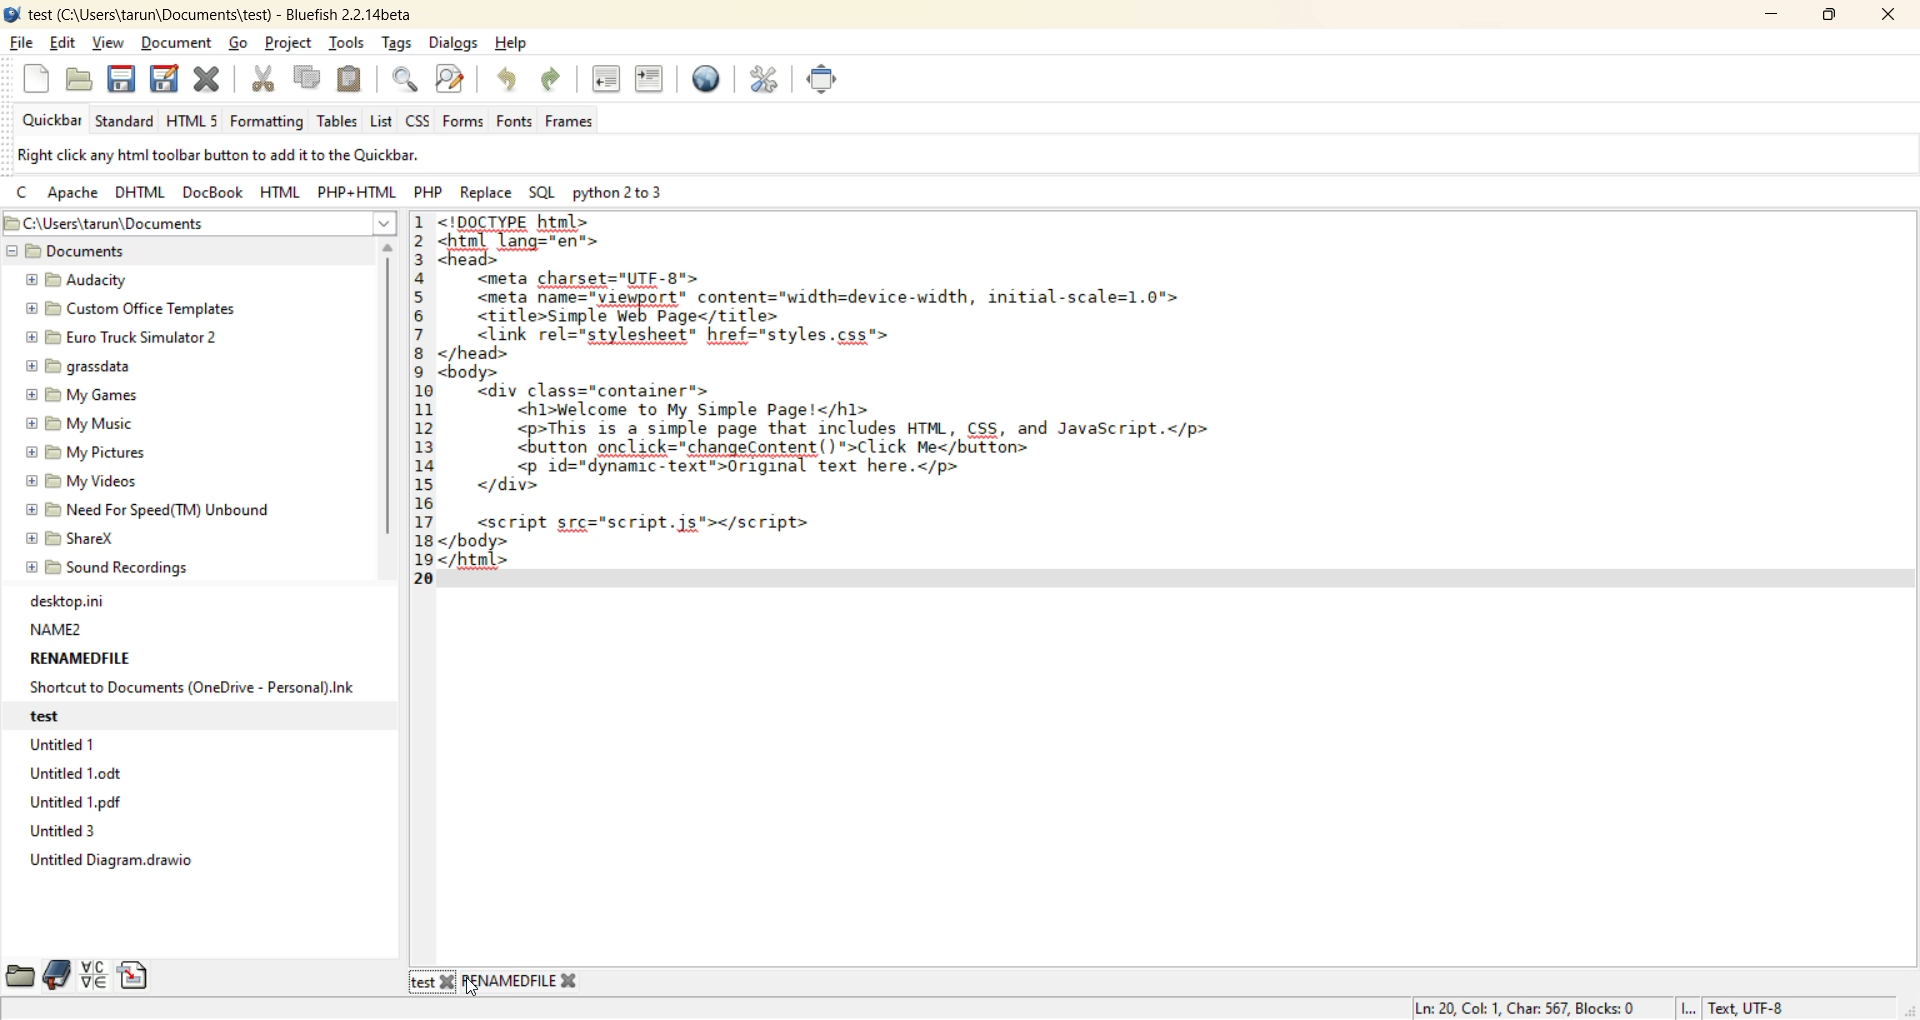 This screenshot has width=1920, height=1020. Describe the element at coordinates (123, 120) in the screenshot. I see `standard` at that location.